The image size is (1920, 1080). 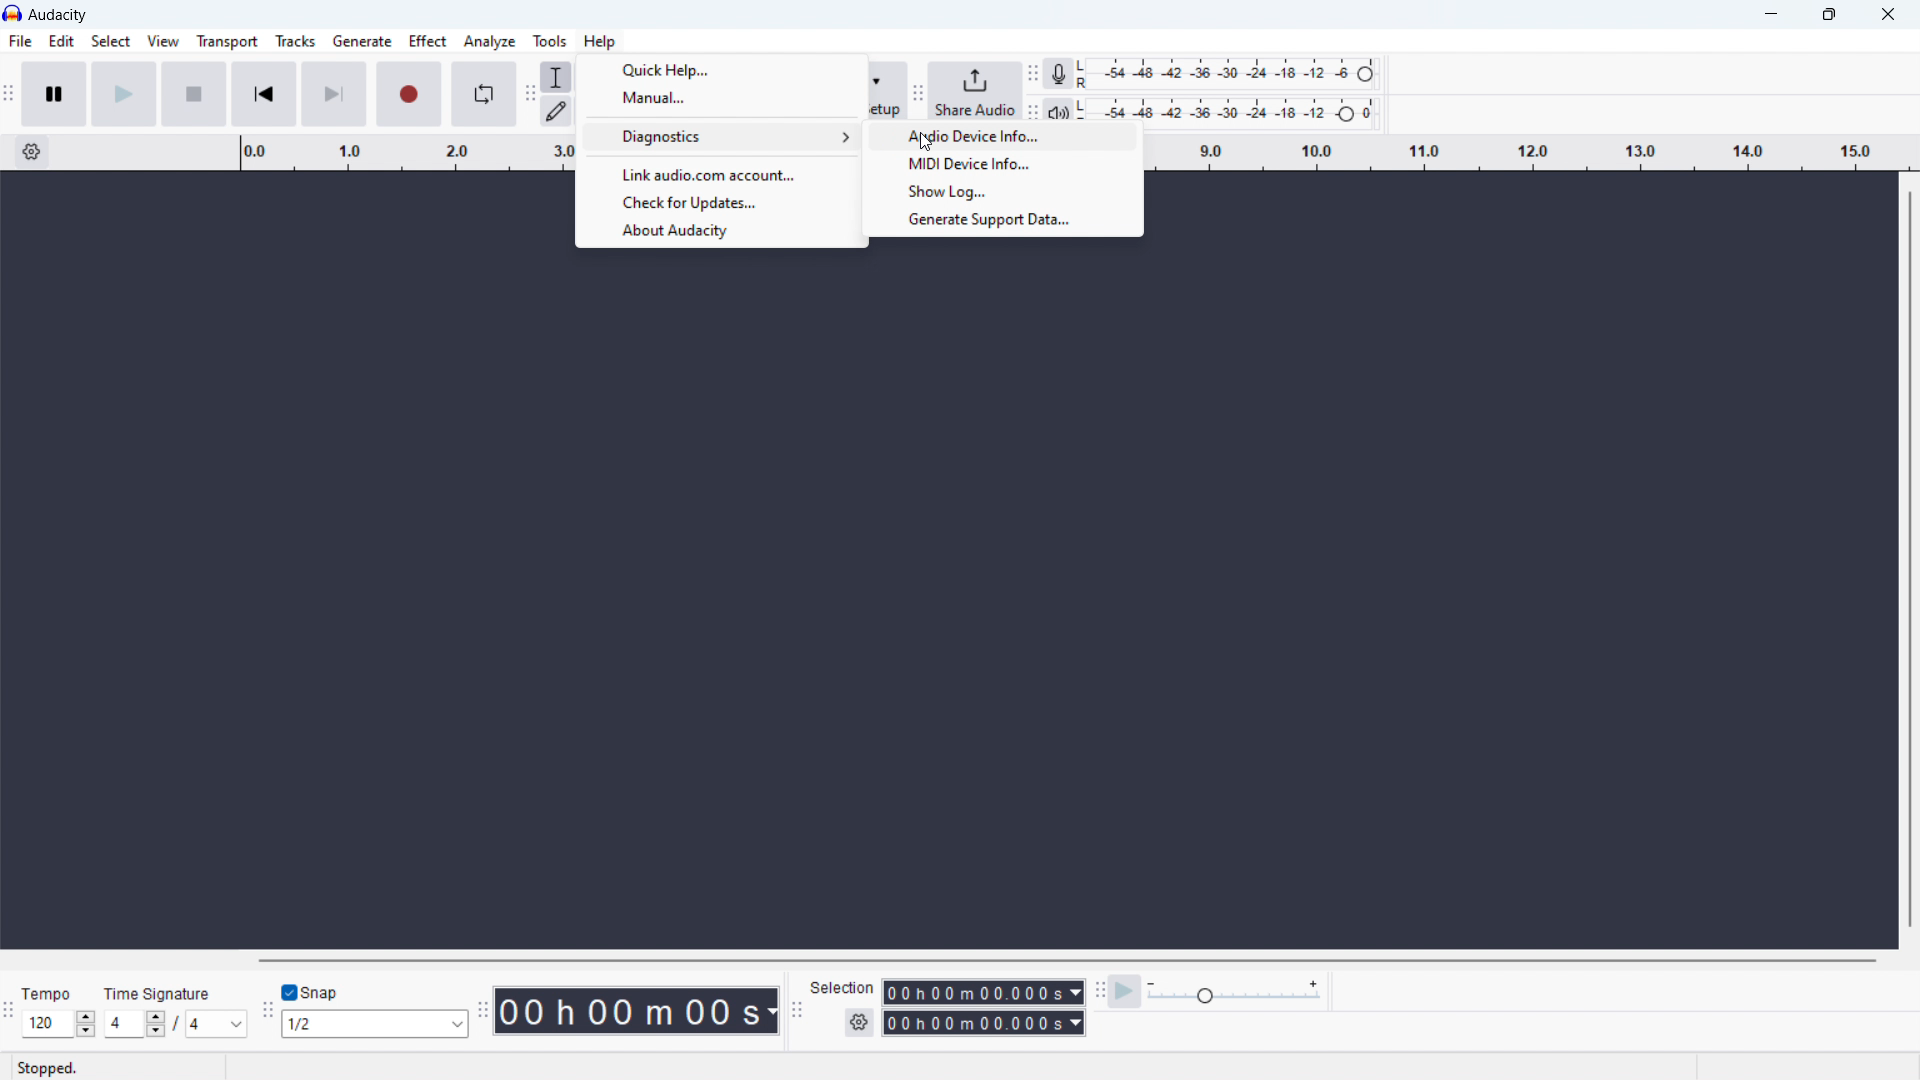 I want to click on timeline, so click(x=1534, y=154).